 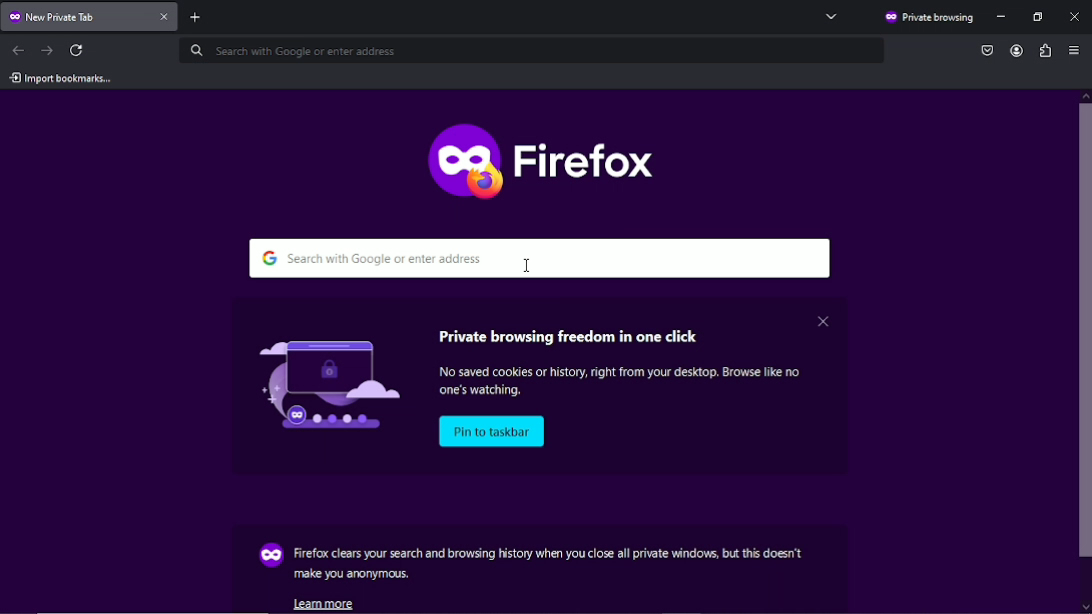 What do you see at coordinates (822, 320) in the screenshot?
I see `close` at bounding box center [822, 320].